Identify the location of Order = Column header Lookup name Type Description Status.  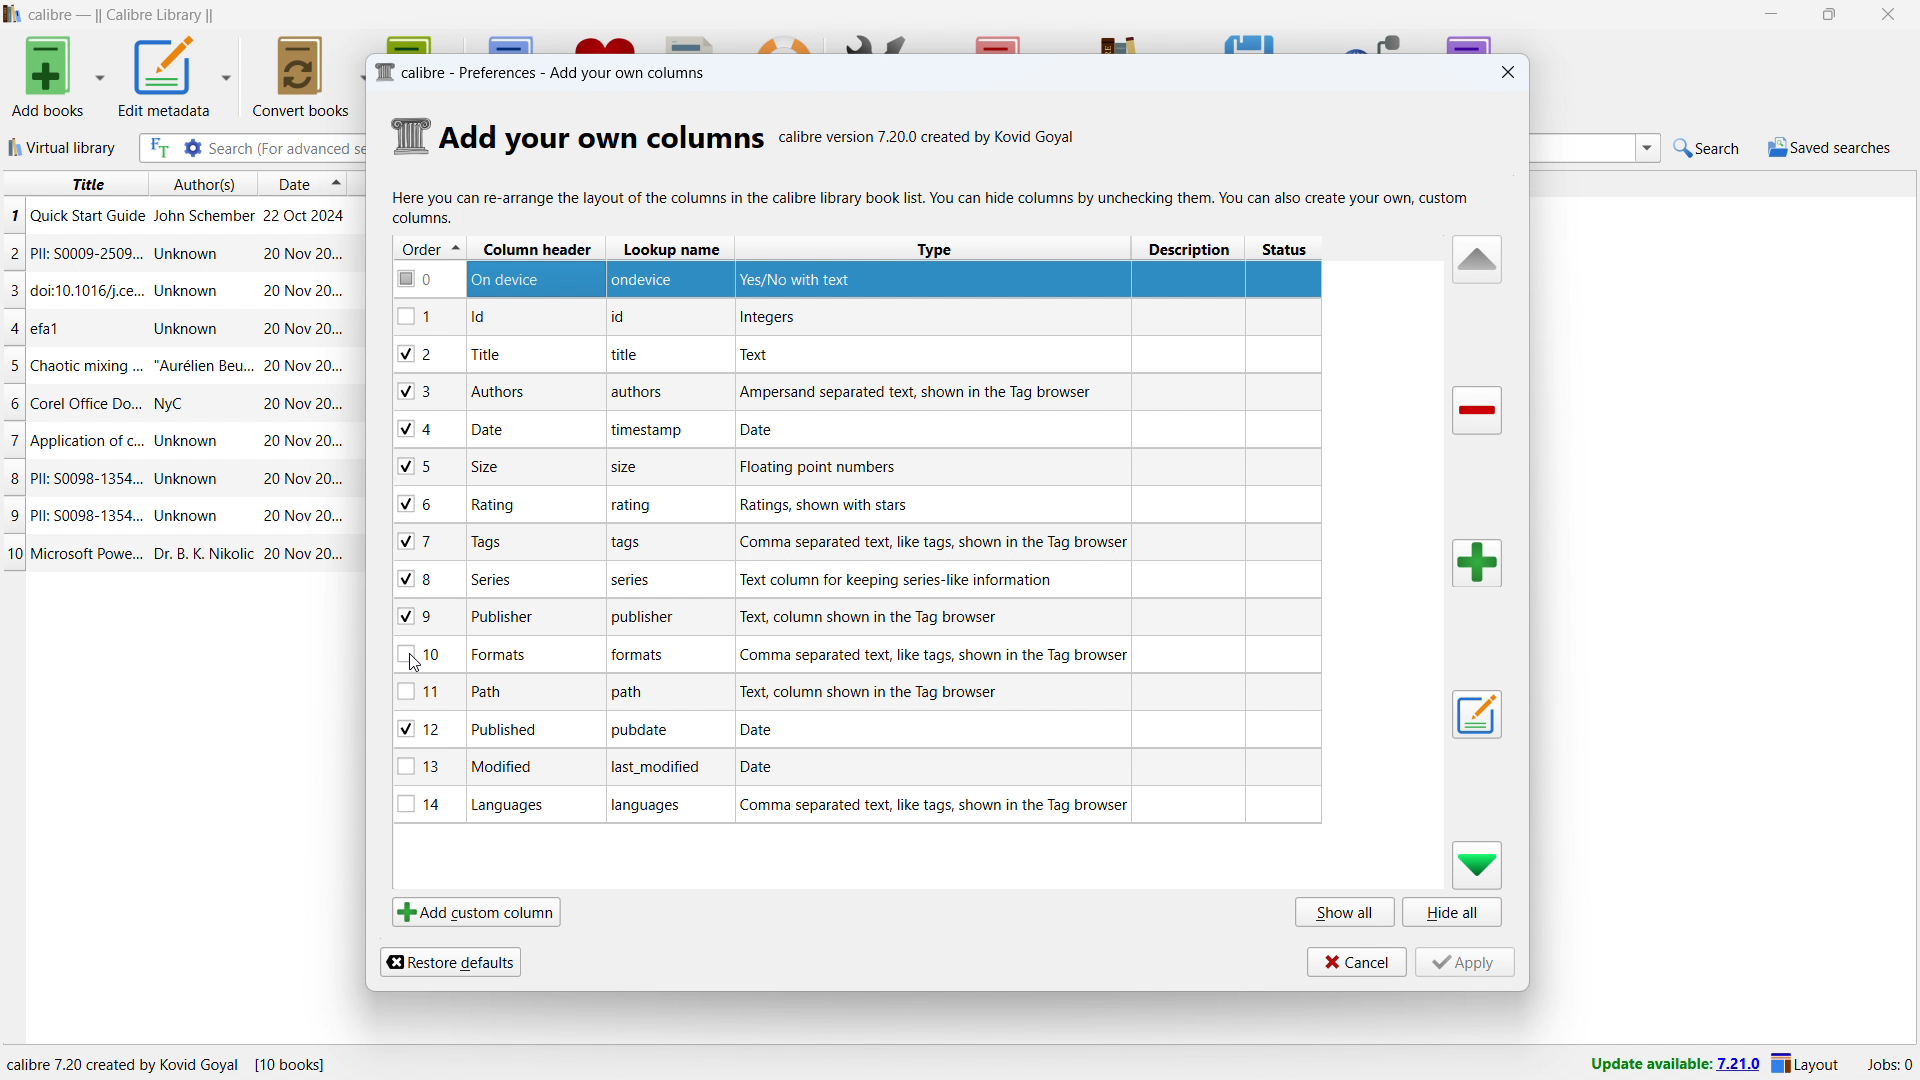
(858, 248).